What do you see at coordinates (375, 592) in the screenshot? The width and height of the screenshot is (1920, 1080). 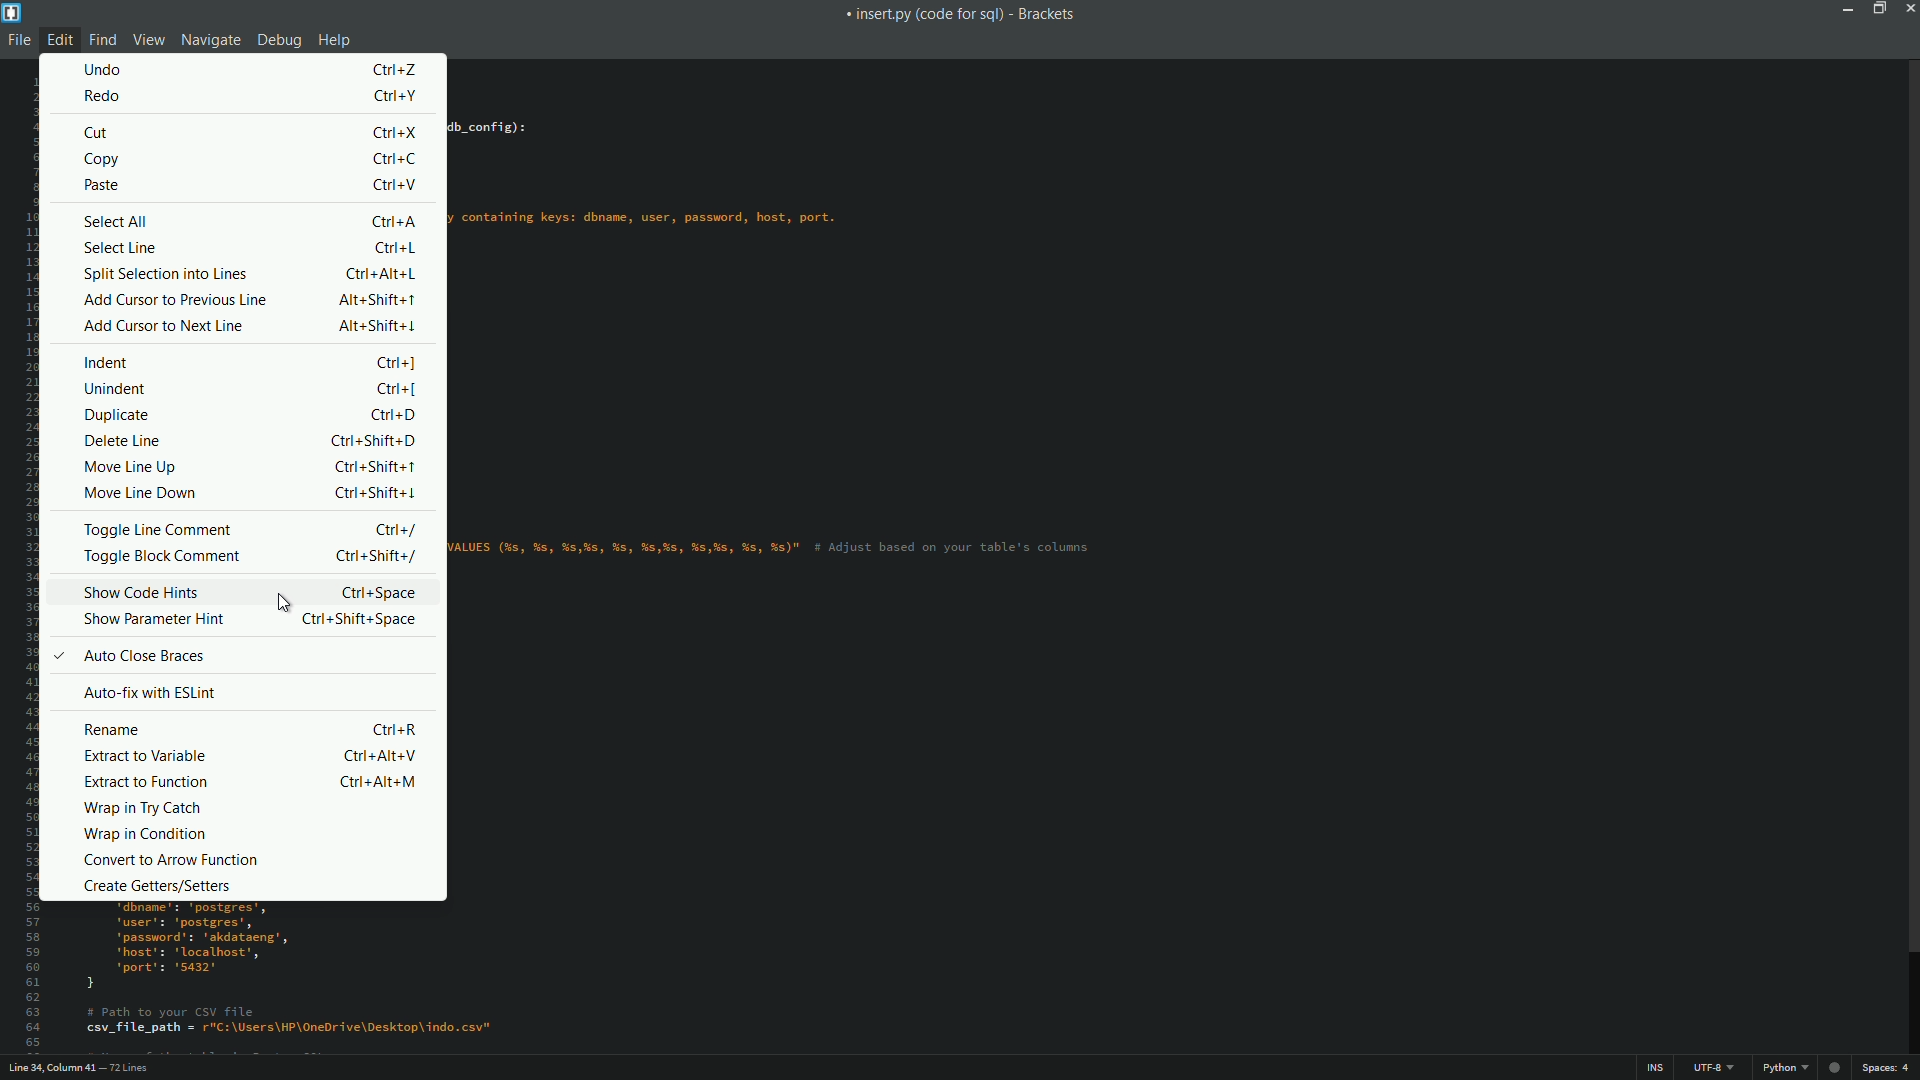 I see `keyboard shortcut` at bounding box center [375, 592].